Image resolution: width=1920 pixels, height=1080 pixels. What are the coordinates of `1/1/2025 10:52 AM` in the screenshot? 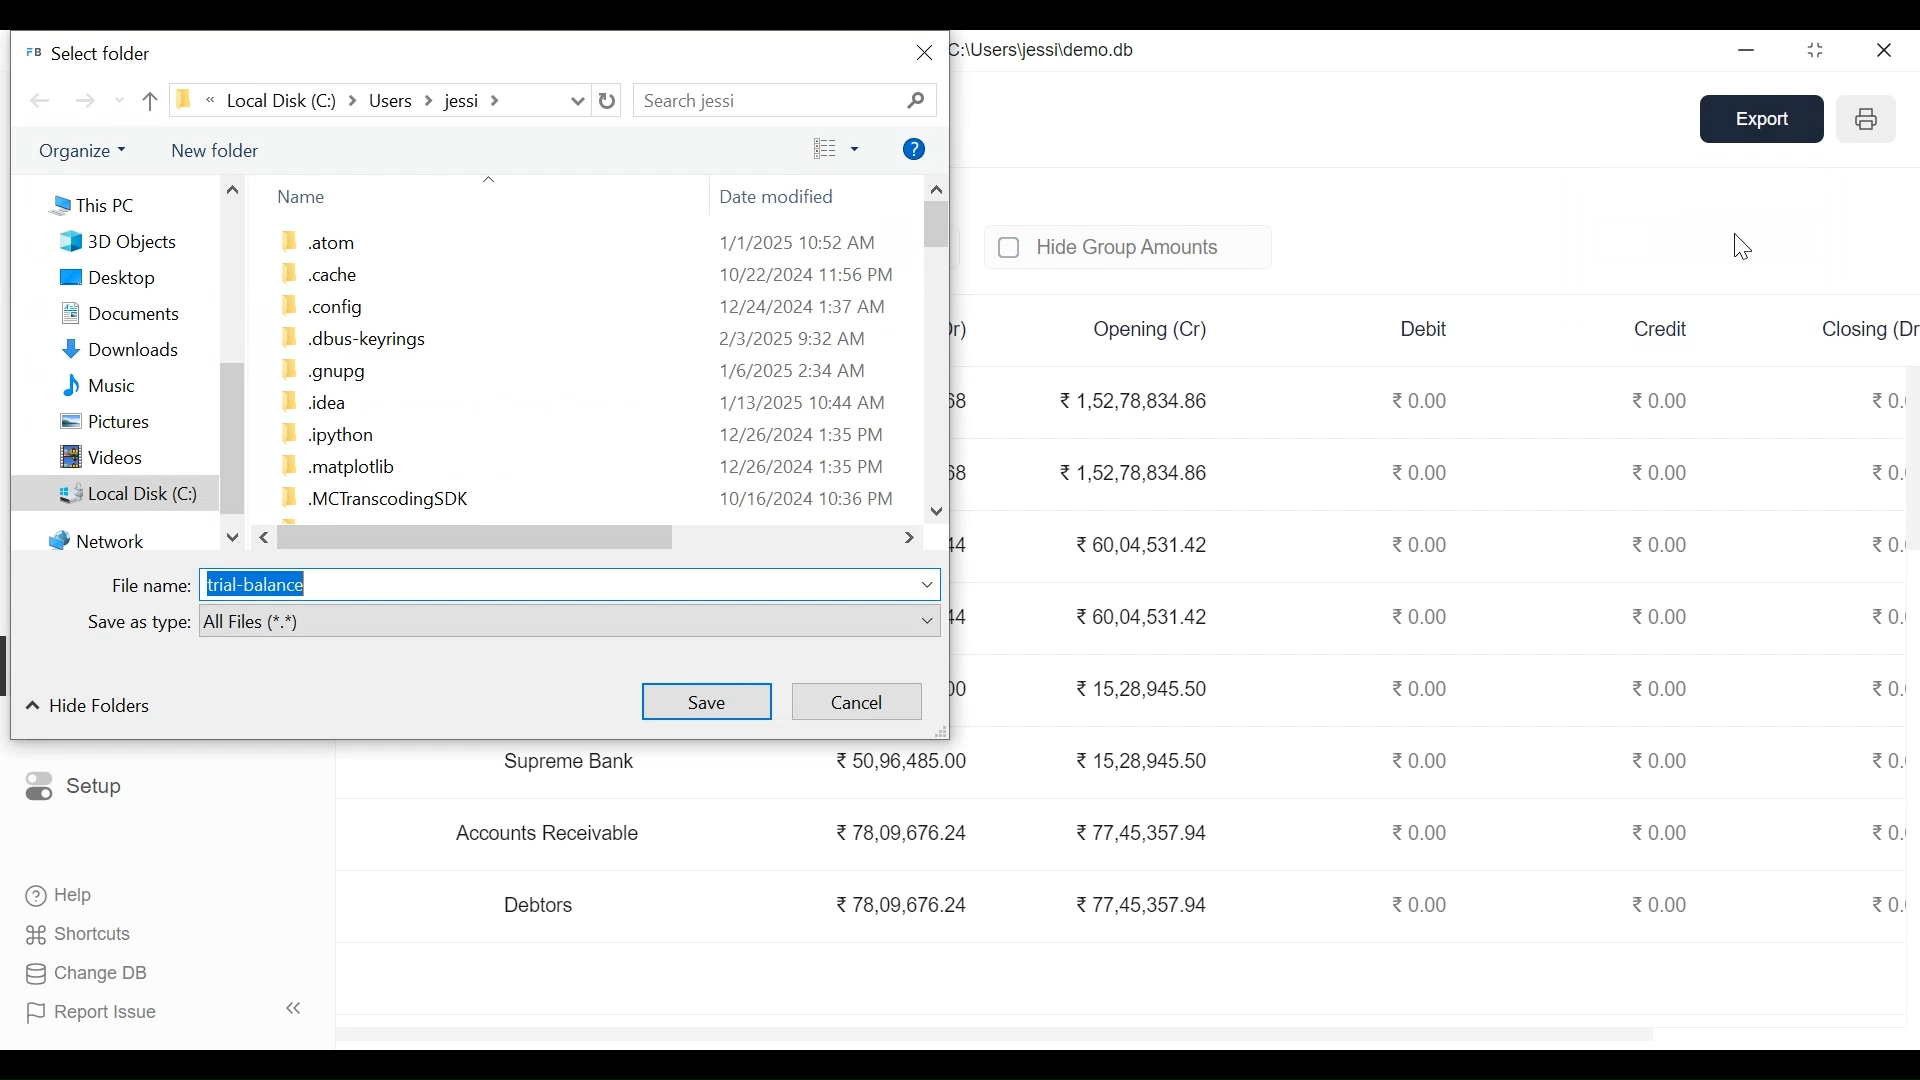 It's located at (799, 241).